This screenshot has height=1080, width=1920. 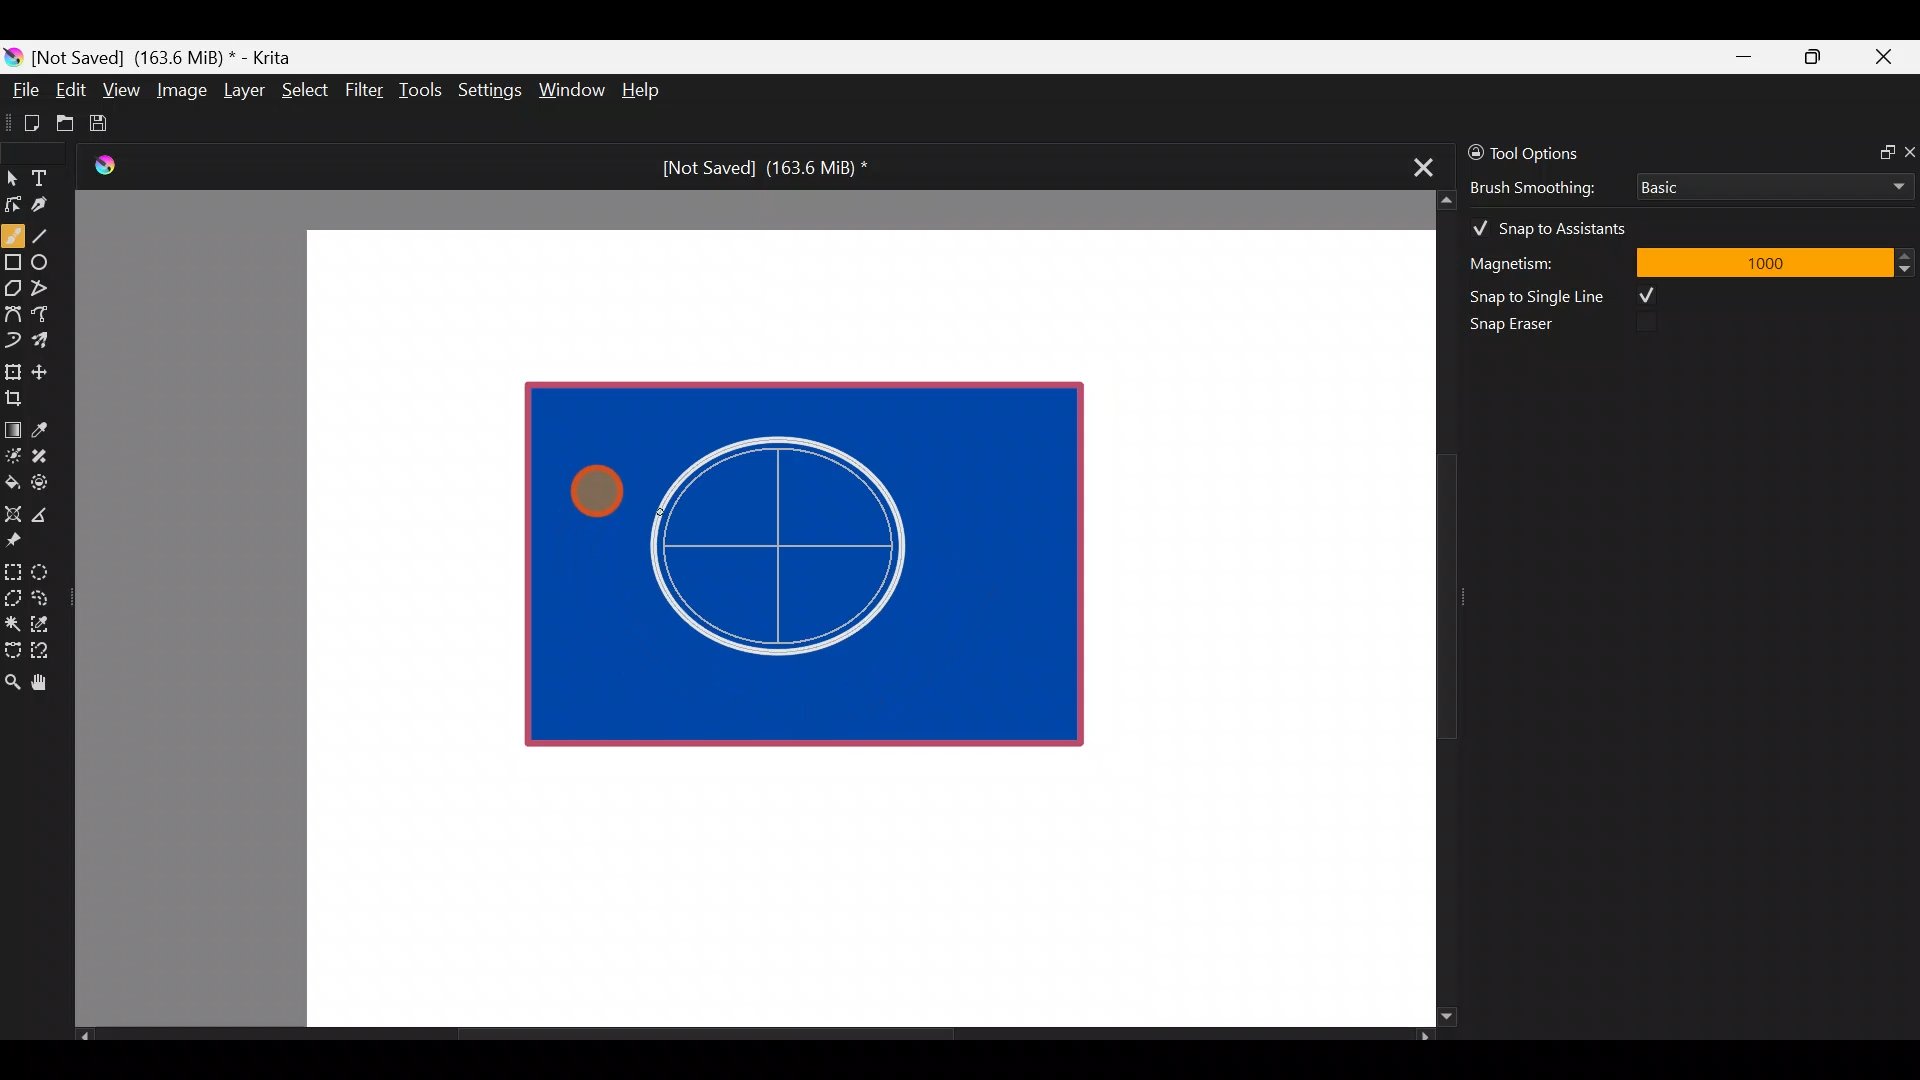 What do you see at coordinates (492, 94) in the screenshot?
I see `Settings` at bounding box center [492, 94].